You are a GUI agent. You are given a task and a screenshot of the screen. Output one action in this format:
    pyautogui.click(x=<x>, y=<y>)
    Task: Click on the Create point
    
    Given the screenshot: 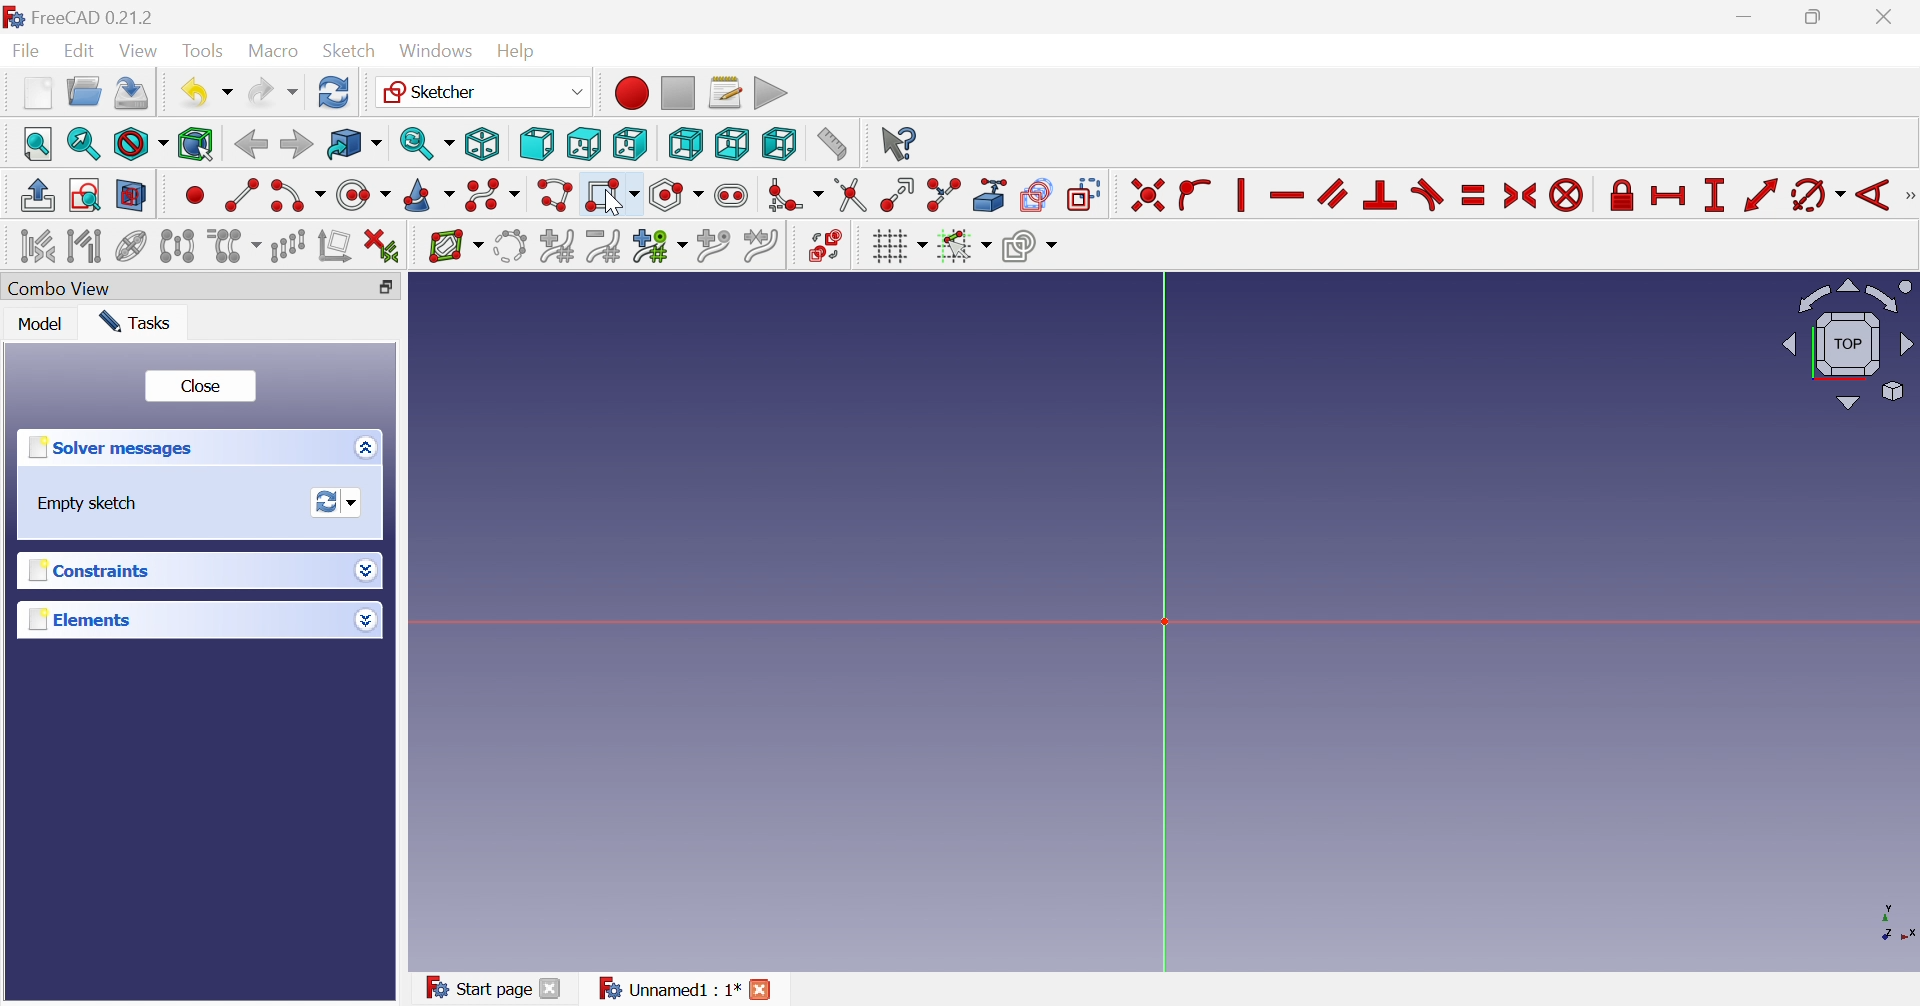 What is the action you would take?
    pyautogui.click(x=195, y=194)
    